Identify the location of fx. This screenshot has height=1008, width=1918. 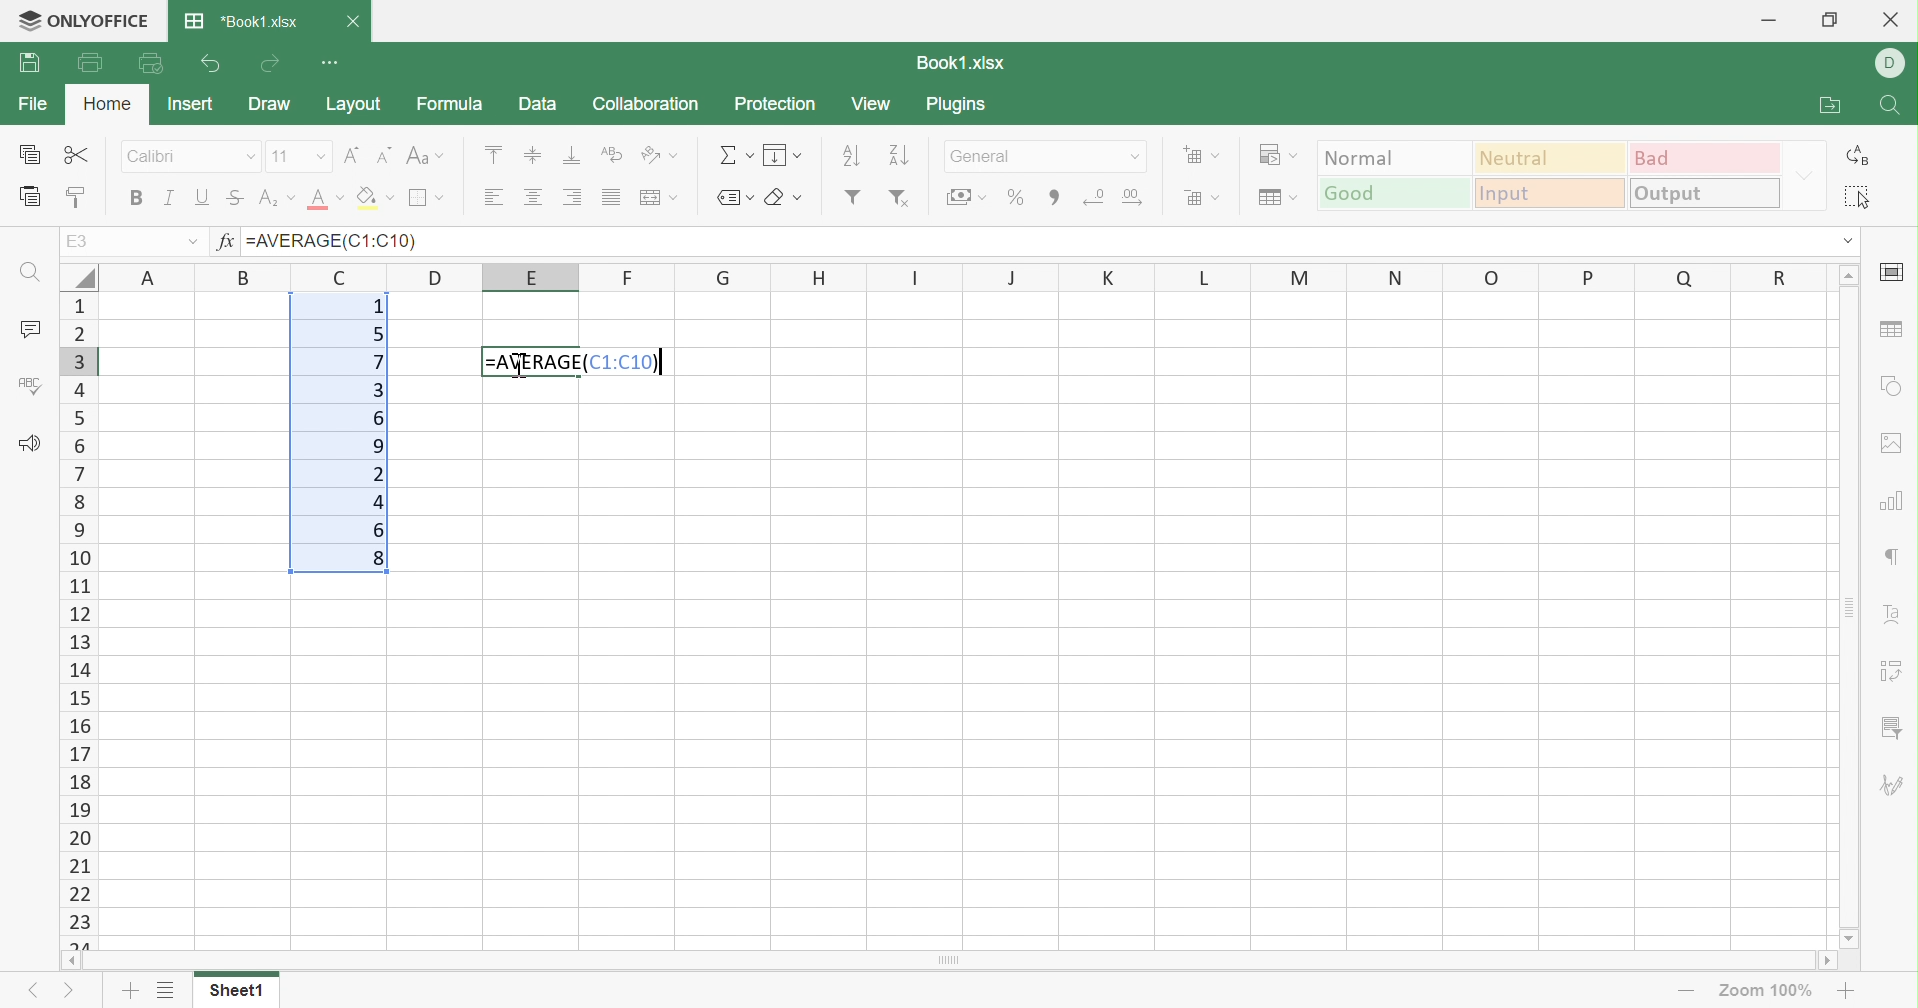
(231, 242).